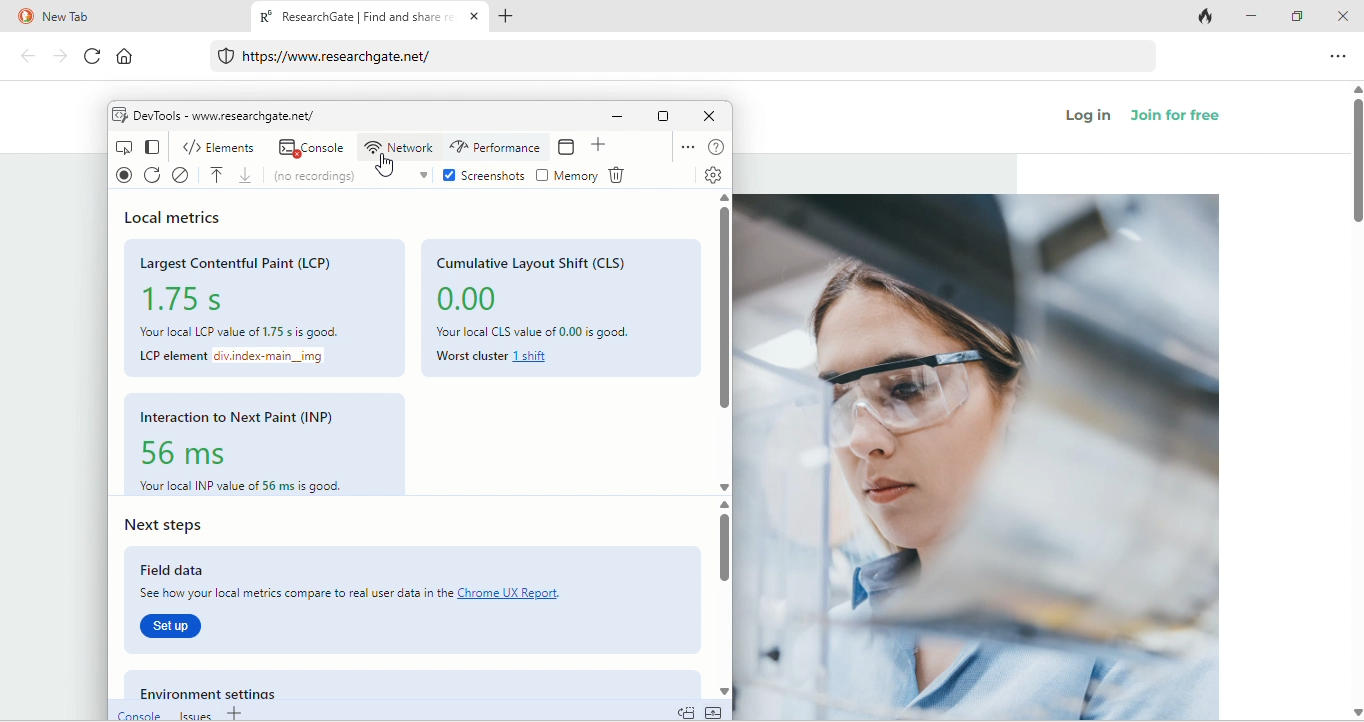 The width and height of the screenshot is (1364, 722). I want to click on 1.75 s, so click(197, 297).